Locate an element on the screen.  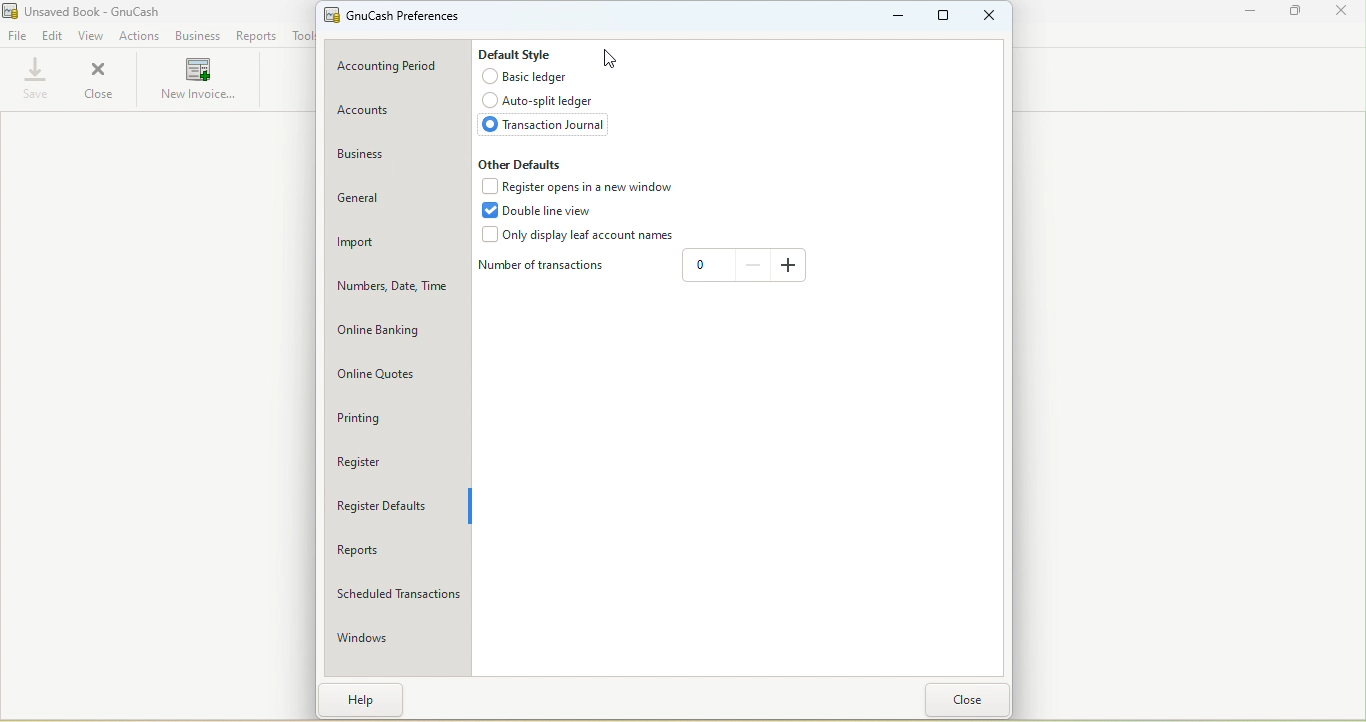
File  is located at coordinates (17, 36).